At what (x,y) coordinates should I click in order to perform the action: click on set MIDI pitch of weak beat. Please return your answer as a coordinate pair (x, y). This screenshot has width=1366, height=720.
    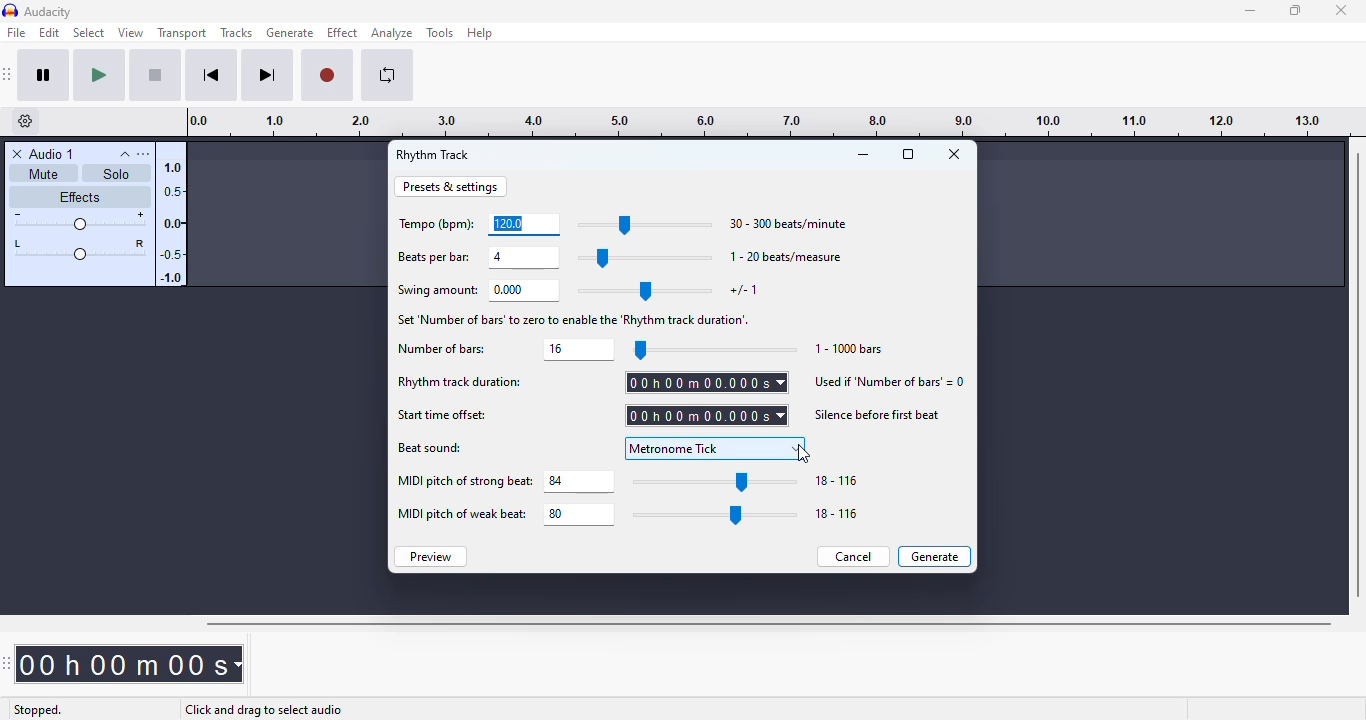
    Looking at the image, I should click on (580, 514).